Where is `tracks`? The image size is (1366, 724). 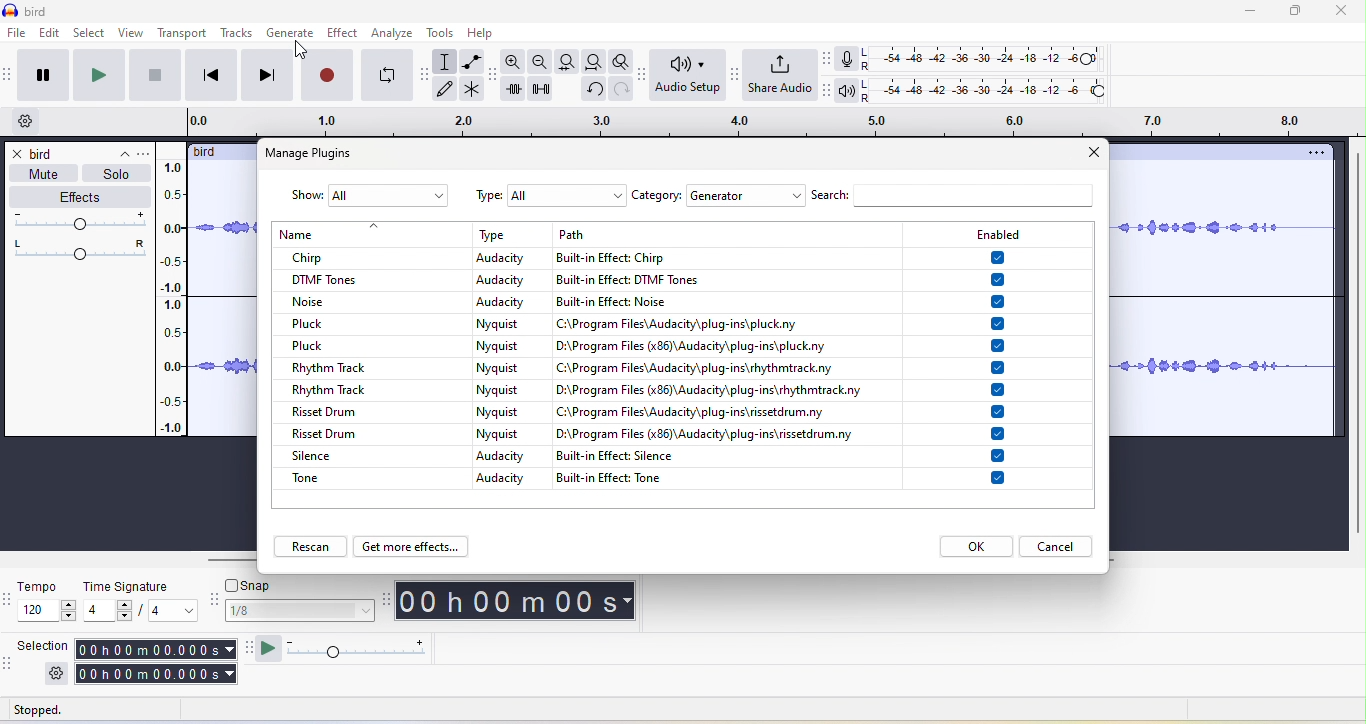 tracks is located at coordinates (237, 34).